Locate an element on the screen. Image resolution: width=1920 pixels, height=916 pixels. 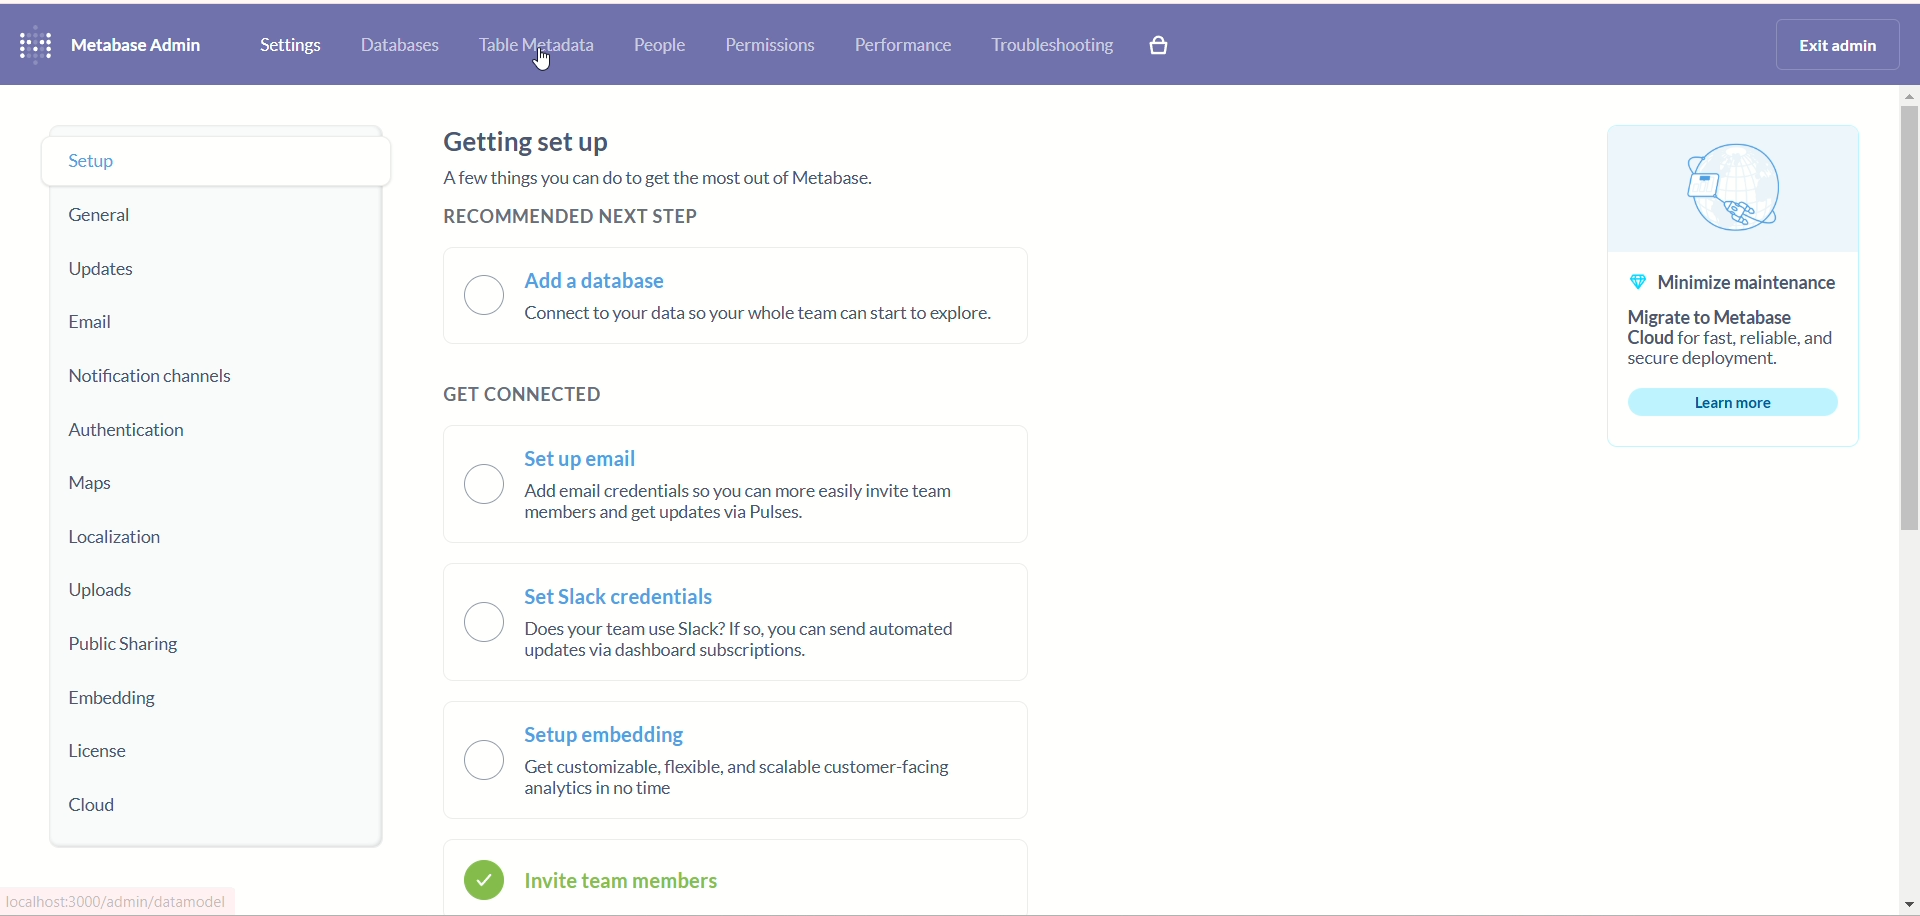
settings is located at coordinates (291, 46).